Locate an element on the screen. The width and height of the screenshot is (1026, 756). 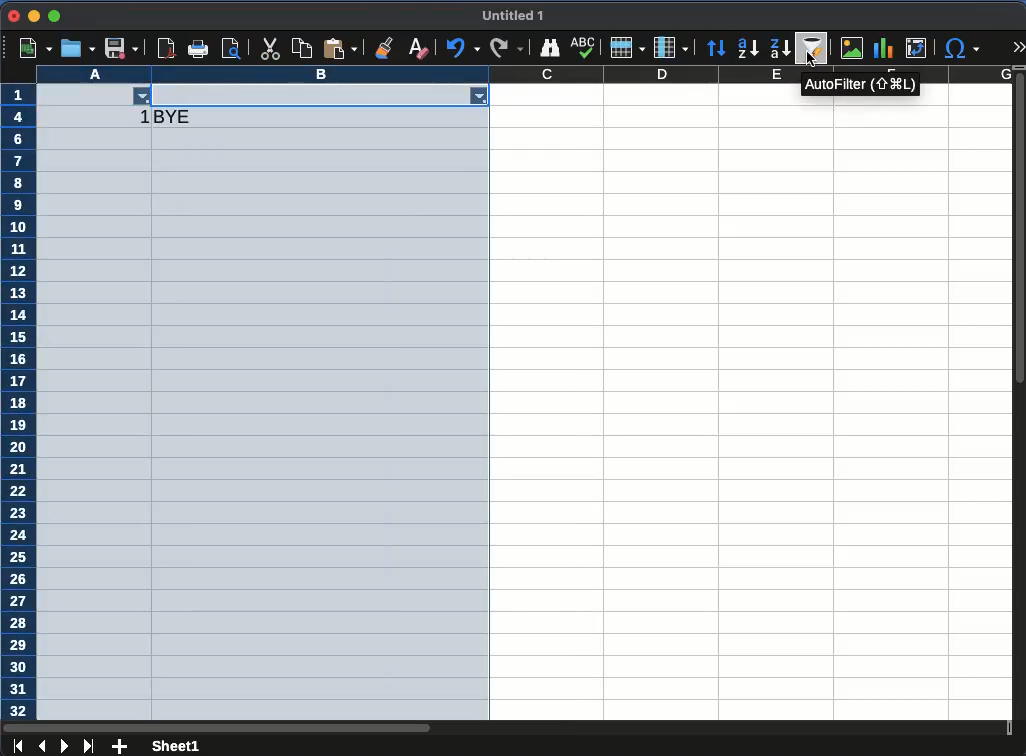
ascending is located at coordinates (747, 48).